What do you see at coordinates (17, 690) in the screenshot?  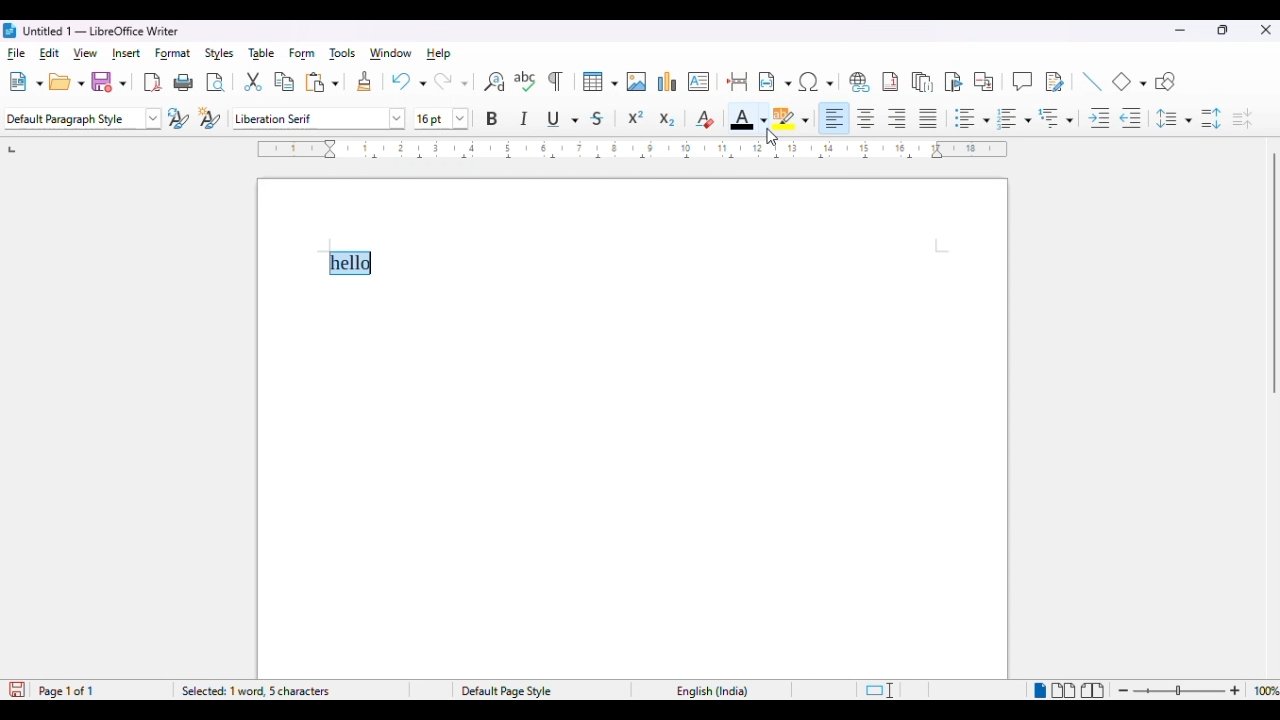 I see `the document has been modified` at bounding box center [17, 690].